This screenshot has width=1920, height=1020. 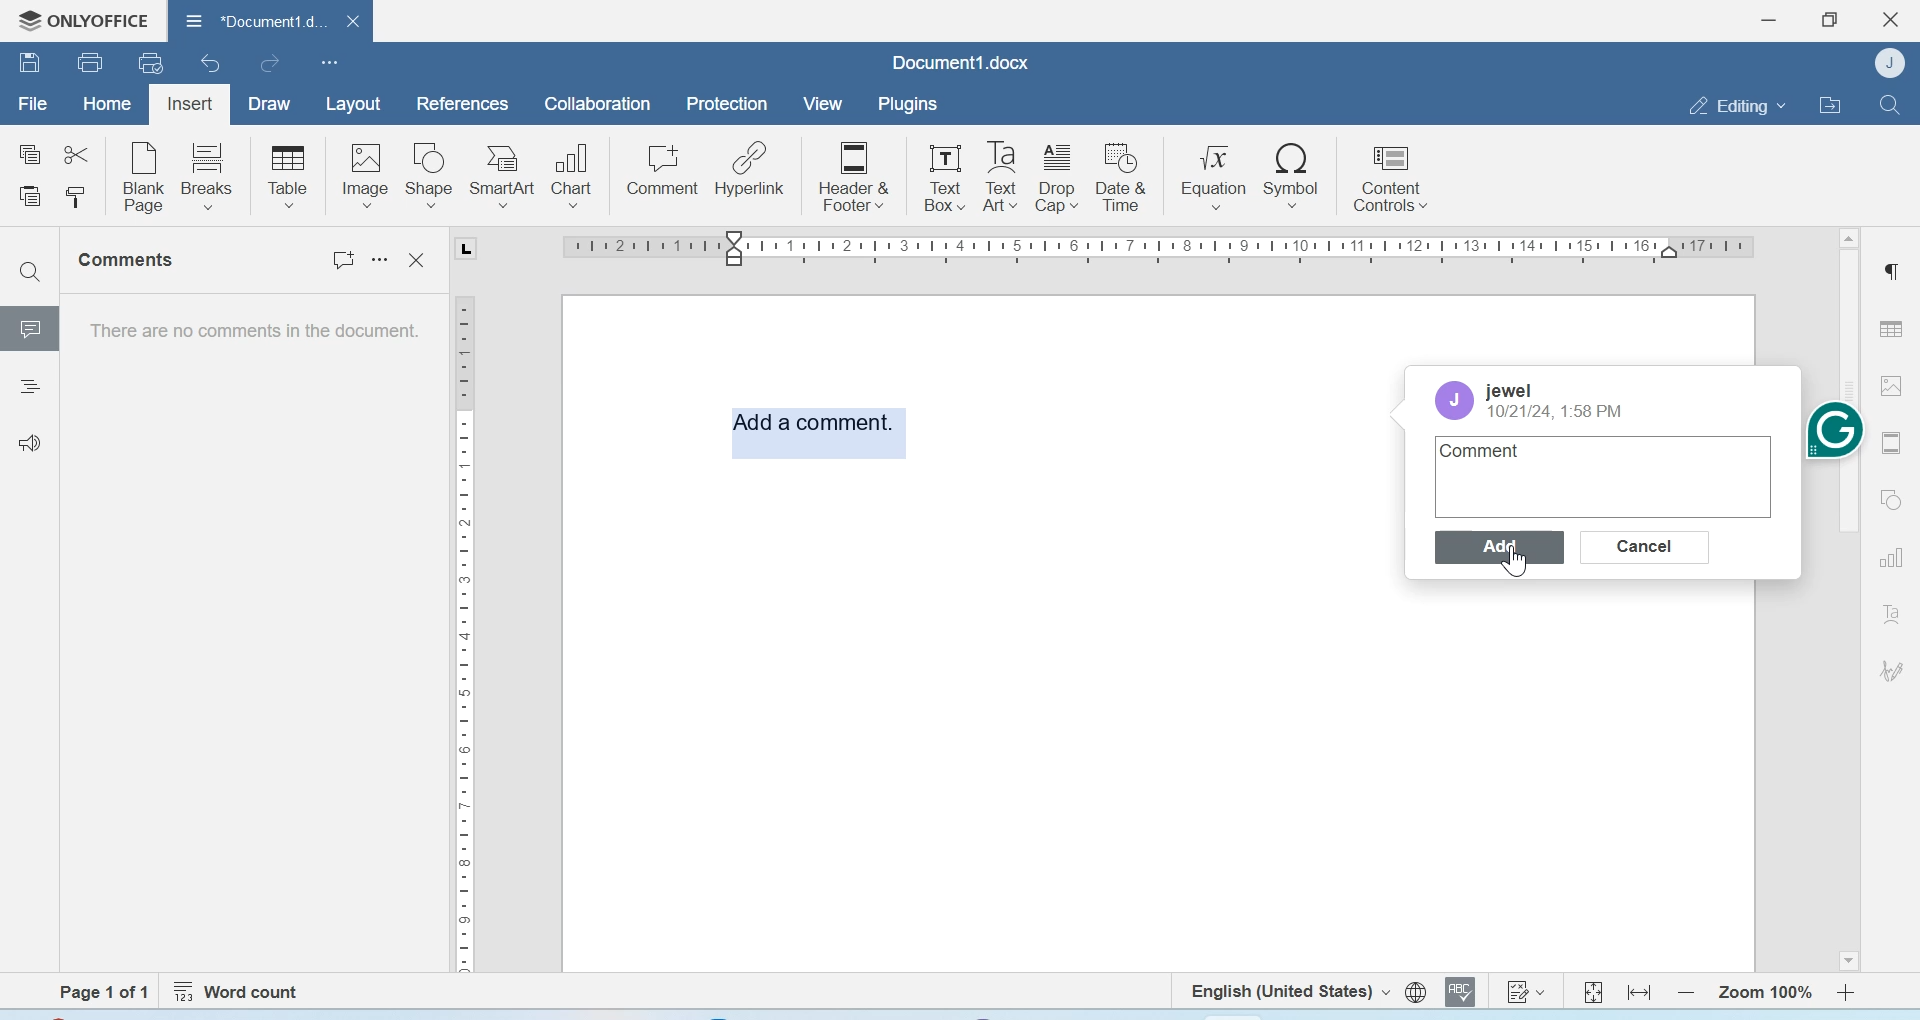 I want to click on Copy style, so click(x=75, y=198).